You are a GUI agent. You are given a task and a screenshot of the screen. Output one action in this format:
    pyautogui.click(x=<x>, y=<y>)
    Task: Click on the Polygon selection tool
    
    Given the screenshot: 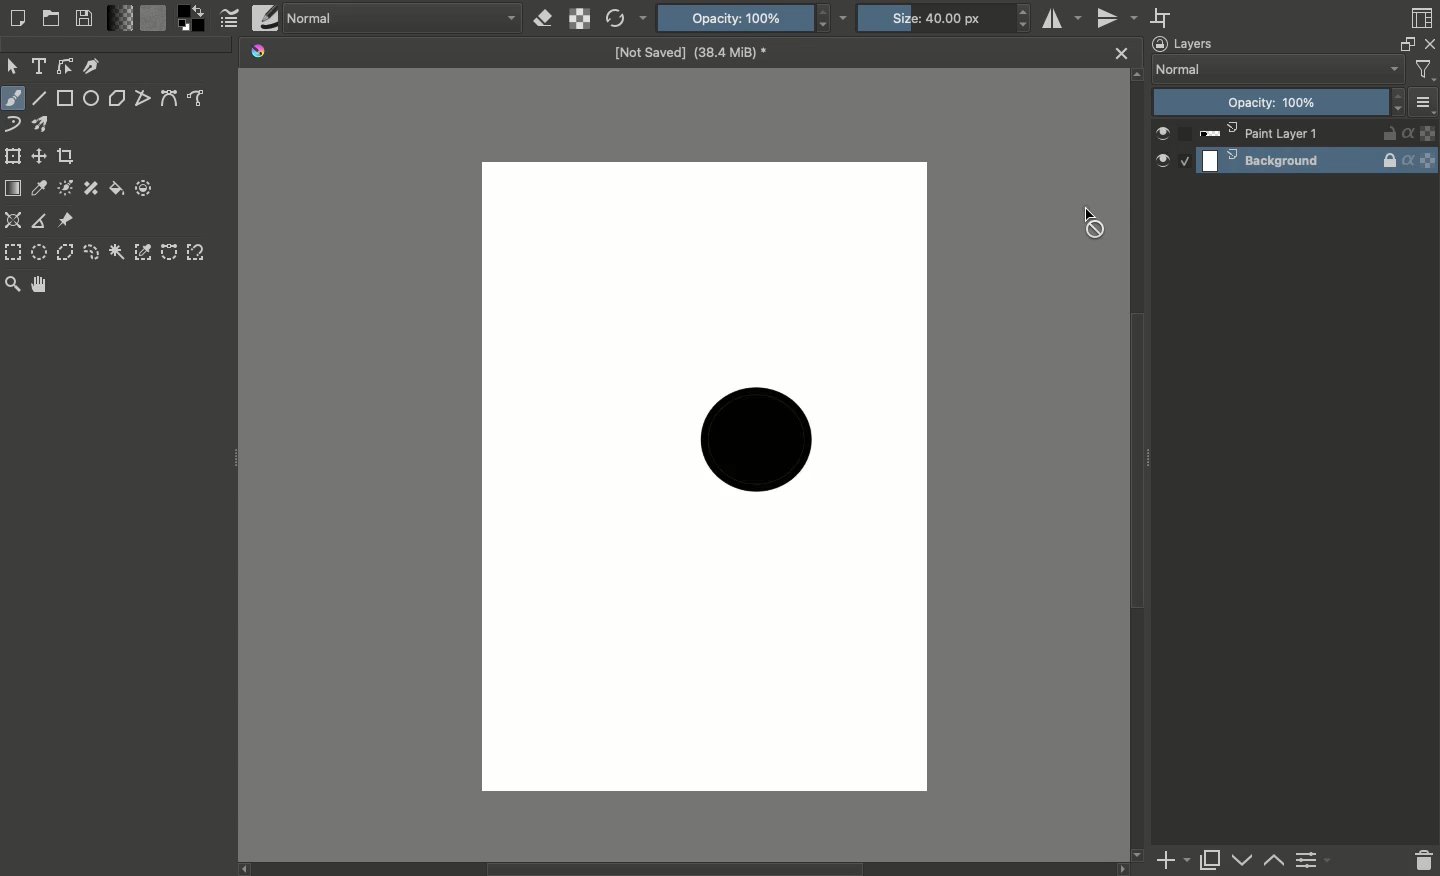 What is the action you would take?
    pyautogui.click(x=67, y=254)
    